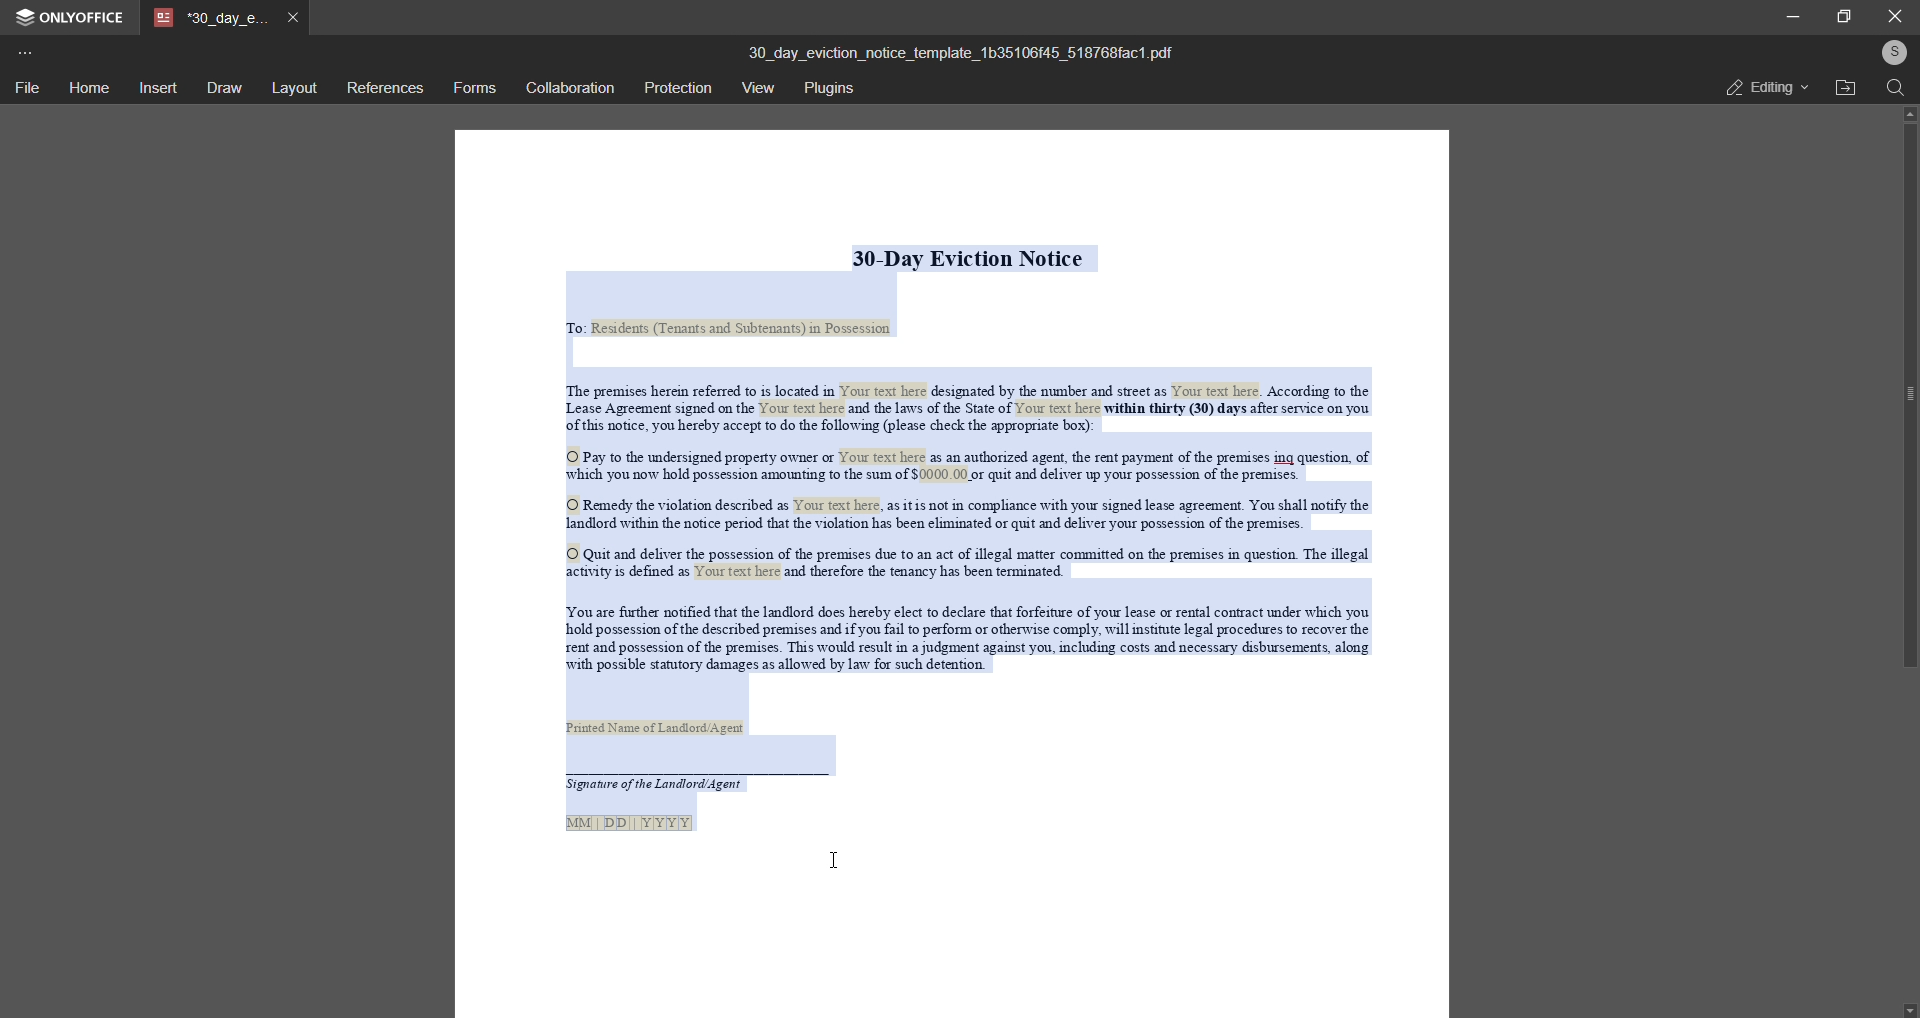  Describe the element at coordinates (760, 88) in the screenshot. I see `view` at that location.